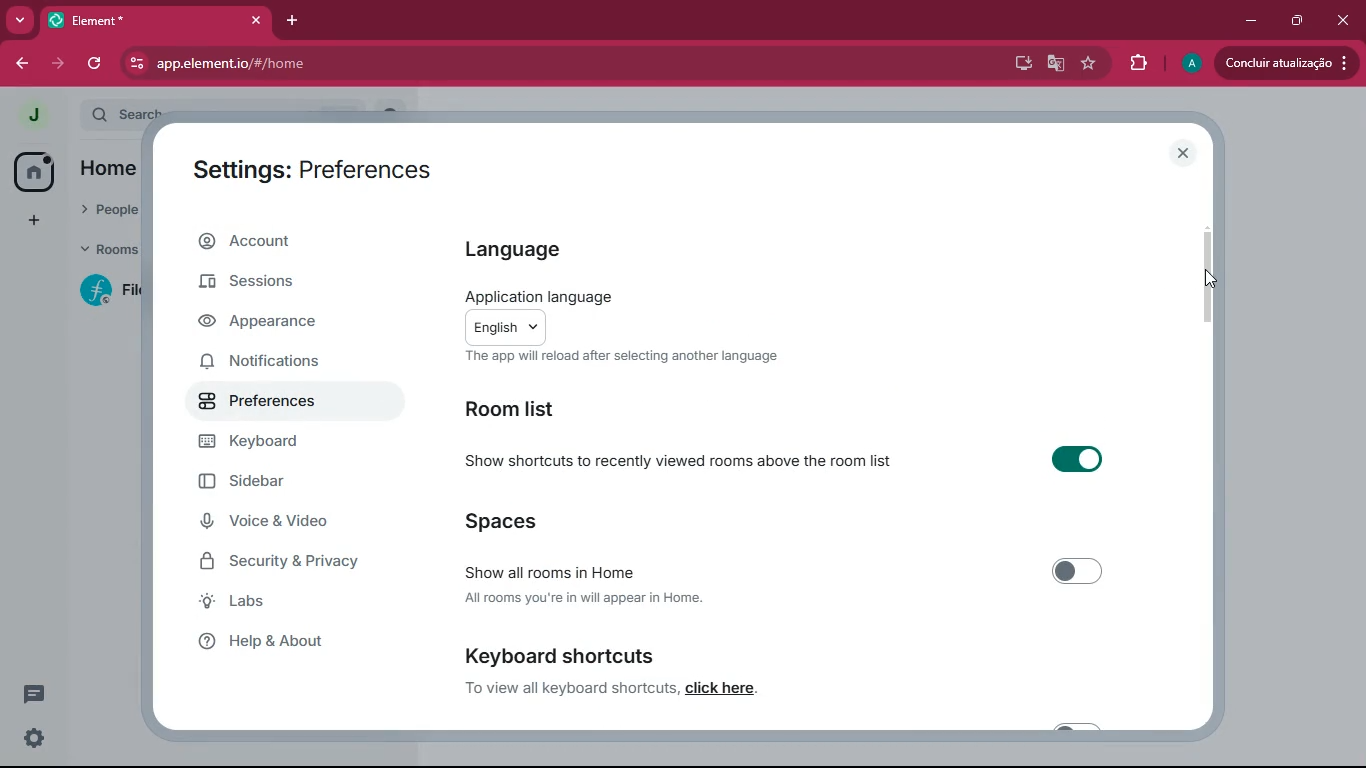  What do you see at coordinates (287, 563) in the screenshot?
I see `security & Privacy` at bounding box center [287, 563].